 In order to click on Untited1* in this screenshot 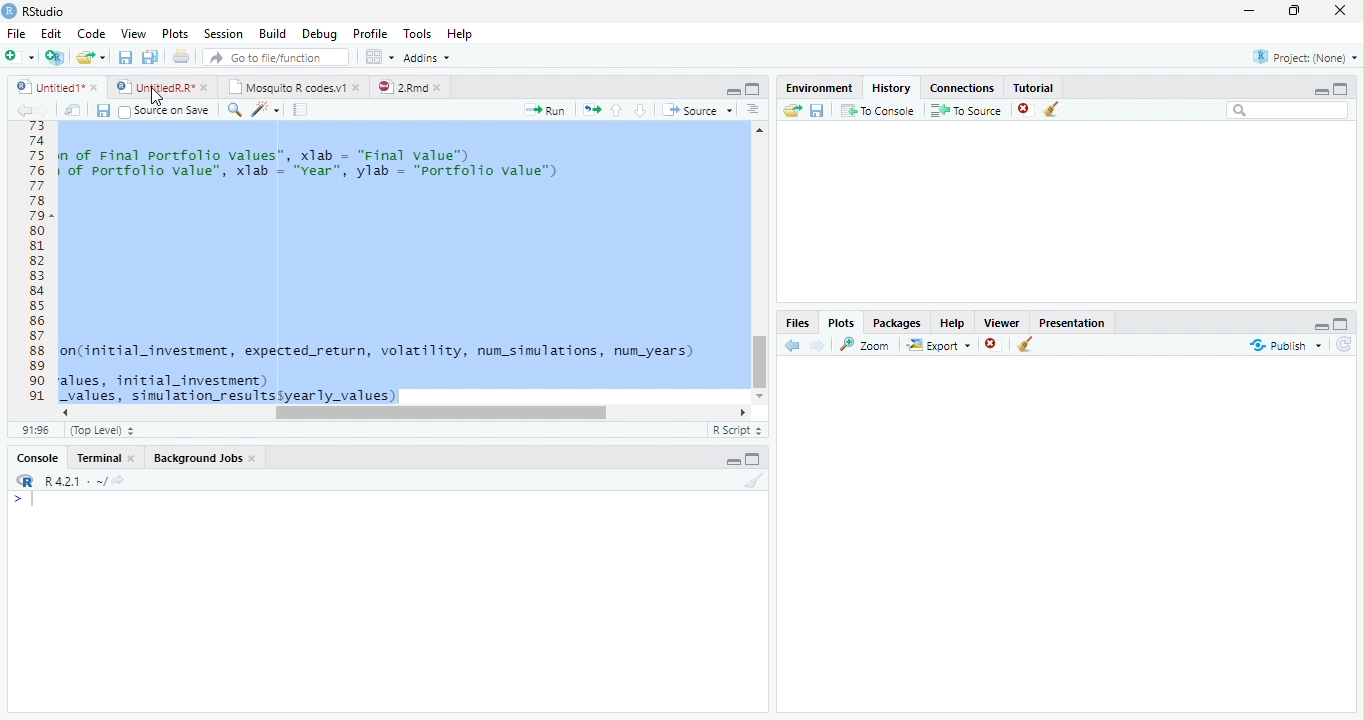, I will do `click(55, 86)`.